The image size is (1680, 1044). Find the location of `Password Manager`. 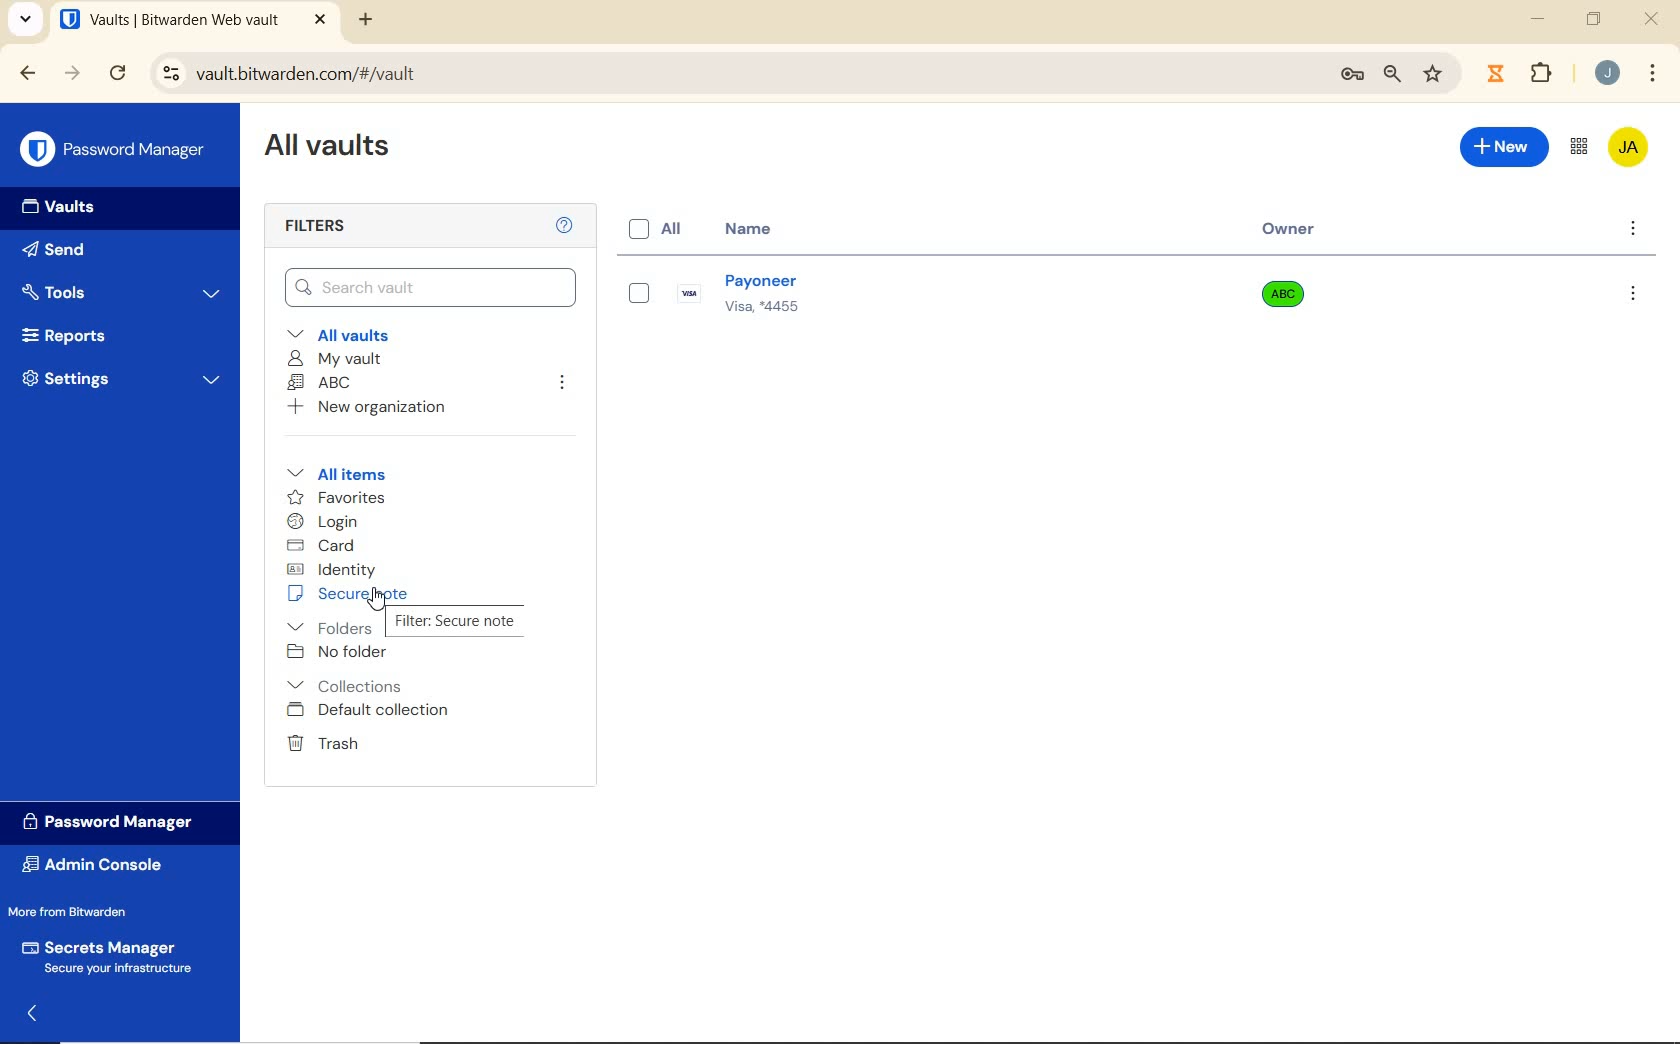

Password Manager is located at coordinates (114, 150).